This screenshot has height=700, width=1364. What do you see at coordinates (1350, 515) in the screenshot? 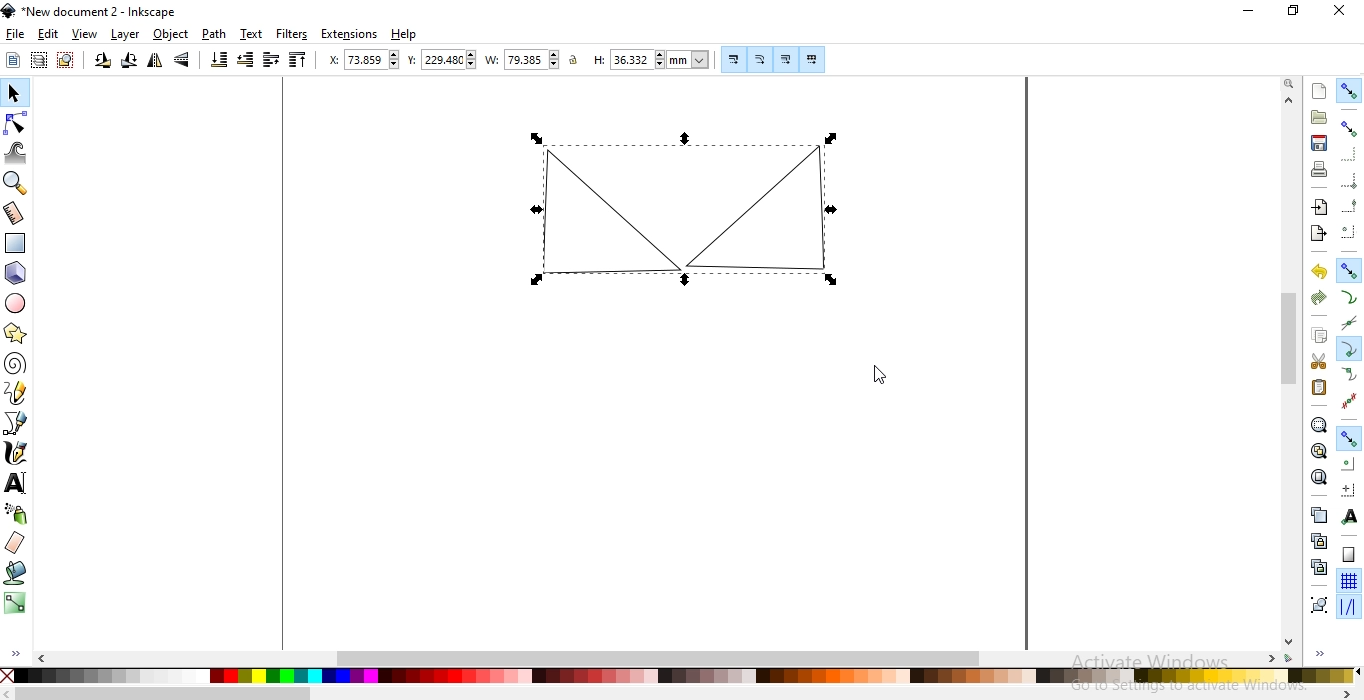
I see `snap text anchors and baselines` at bounding box center [1350, 515].